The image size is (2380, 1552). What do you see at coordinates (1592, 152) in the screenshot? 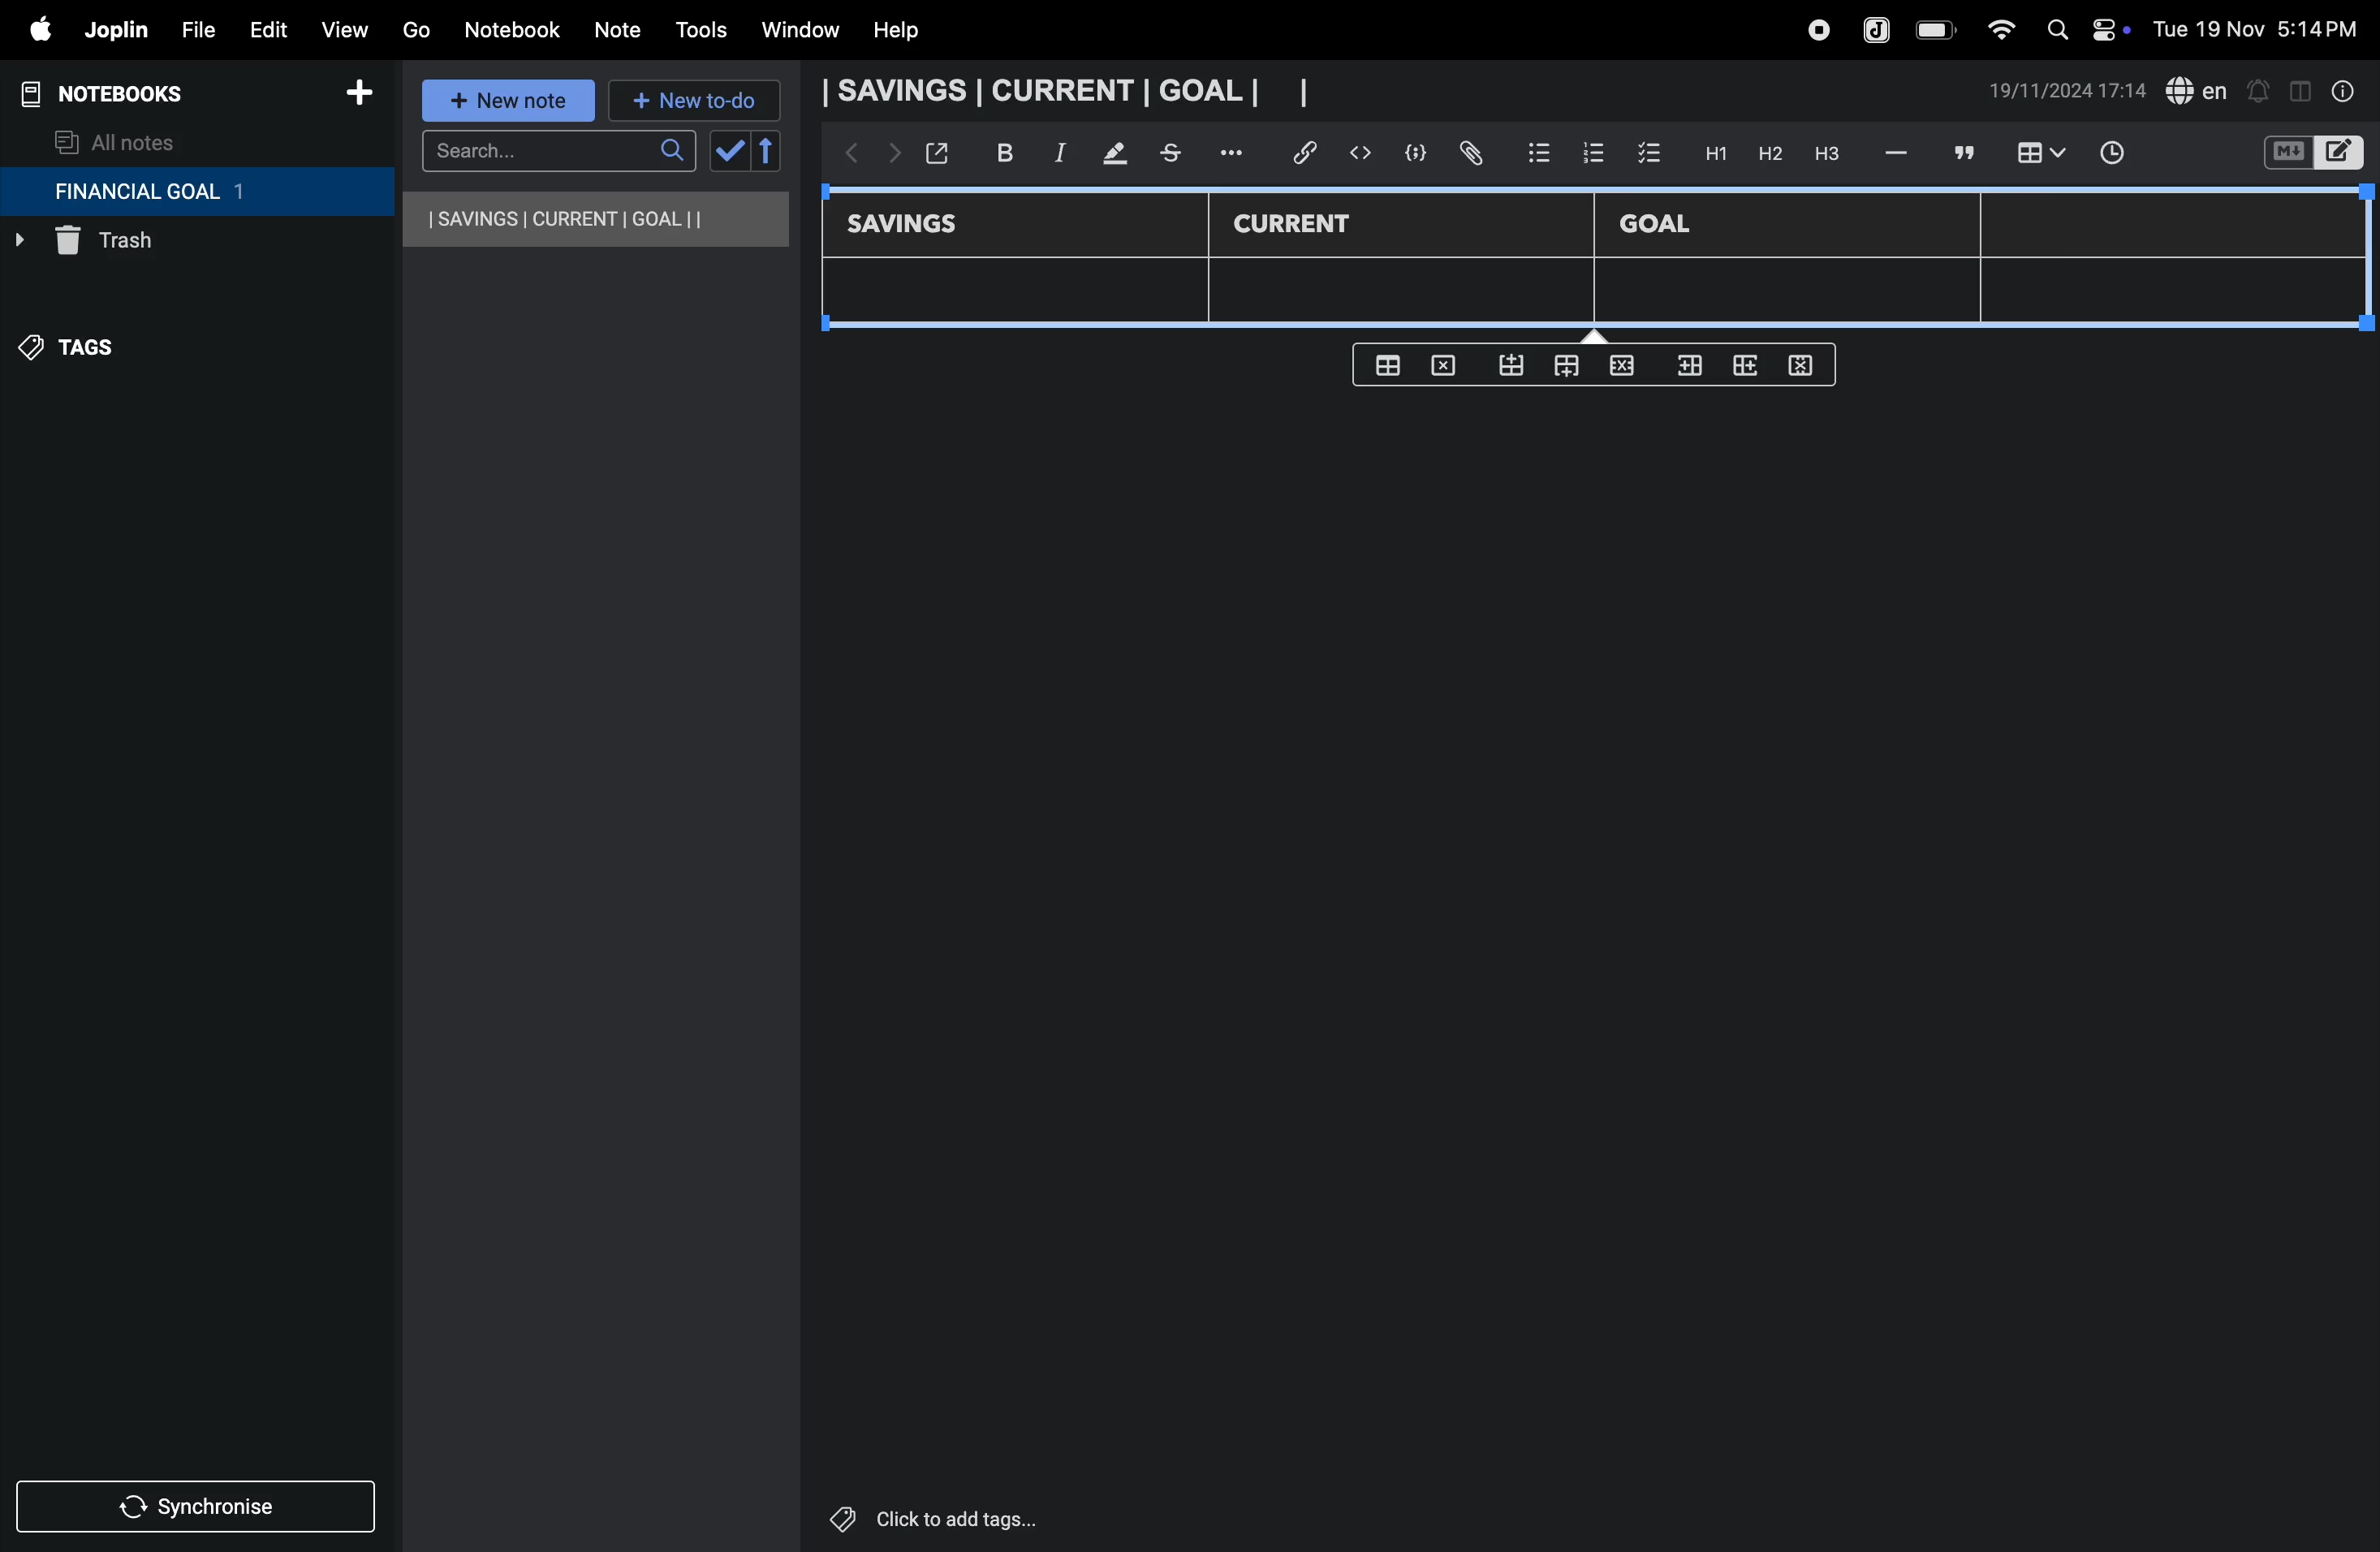
I see `numbered list` at bounding box center [1592, 152].